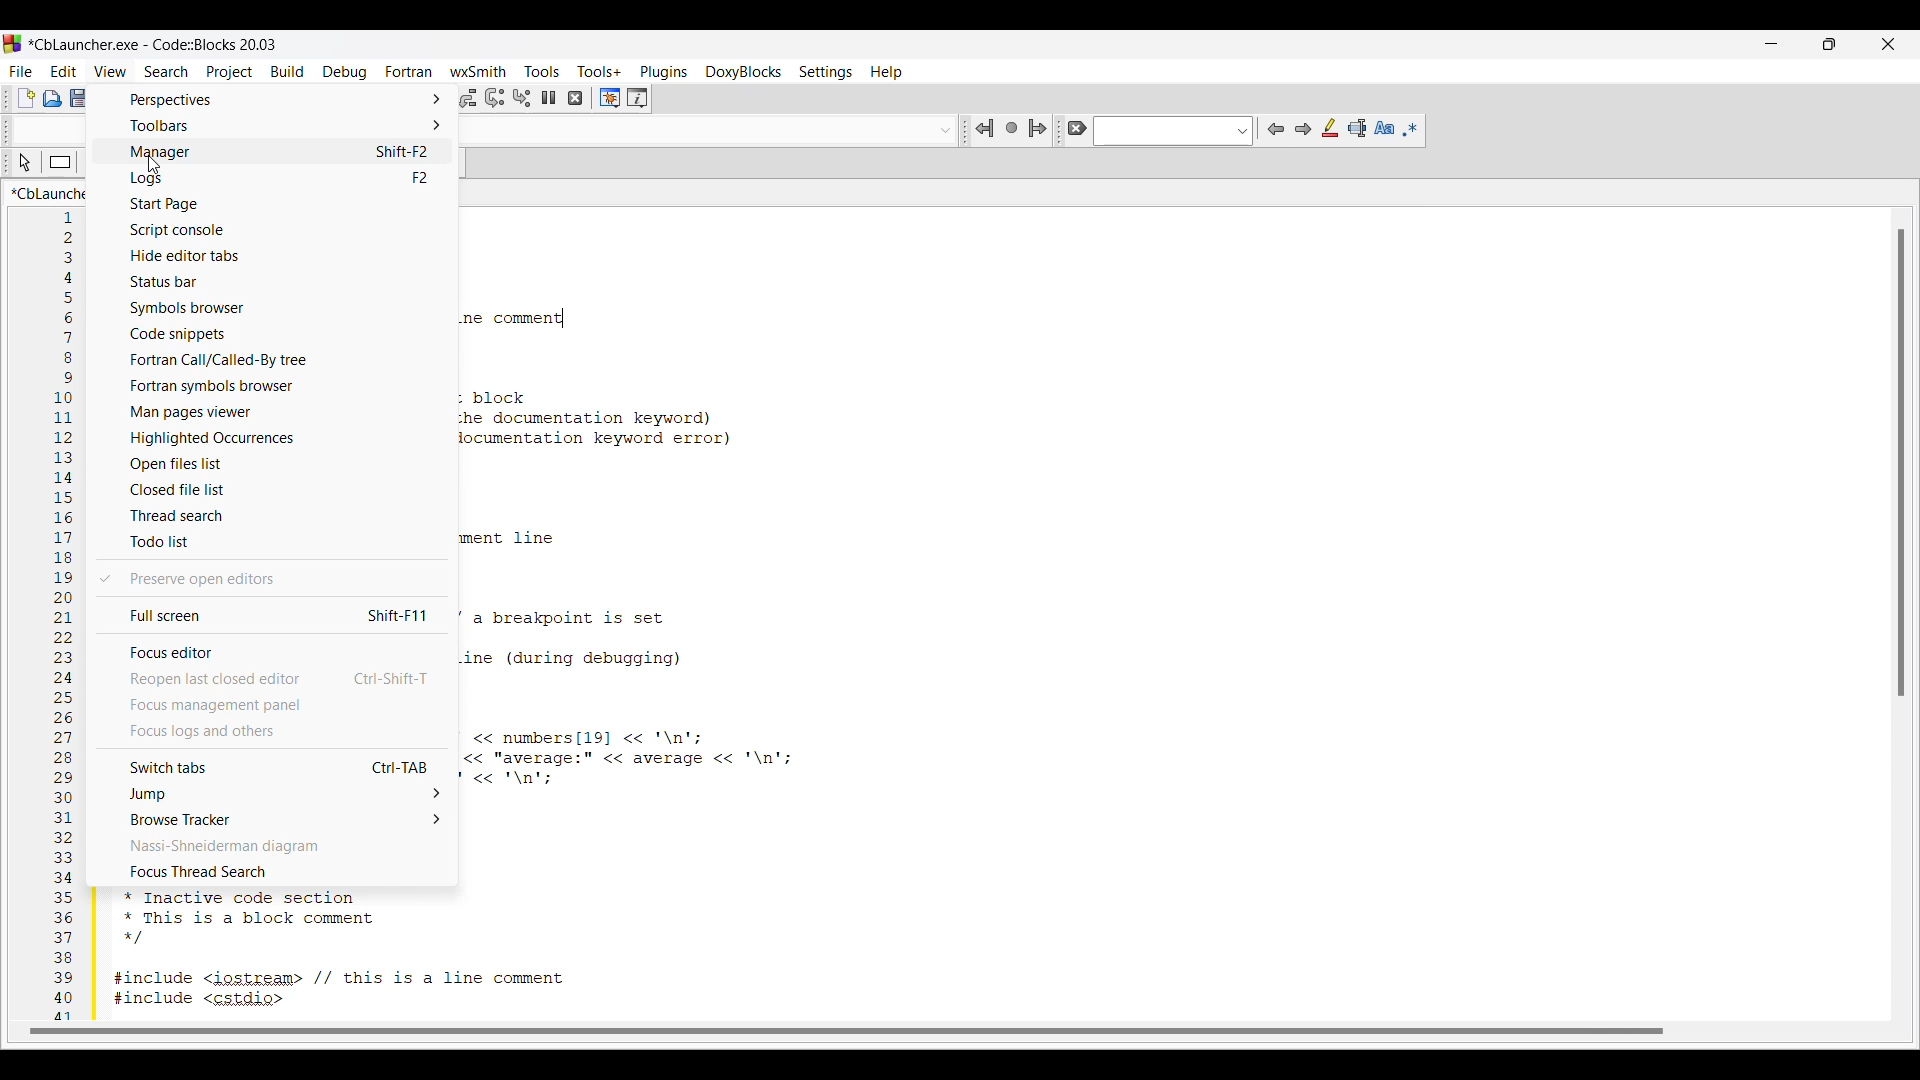  I want to click on Full screen, so click(272, 615).